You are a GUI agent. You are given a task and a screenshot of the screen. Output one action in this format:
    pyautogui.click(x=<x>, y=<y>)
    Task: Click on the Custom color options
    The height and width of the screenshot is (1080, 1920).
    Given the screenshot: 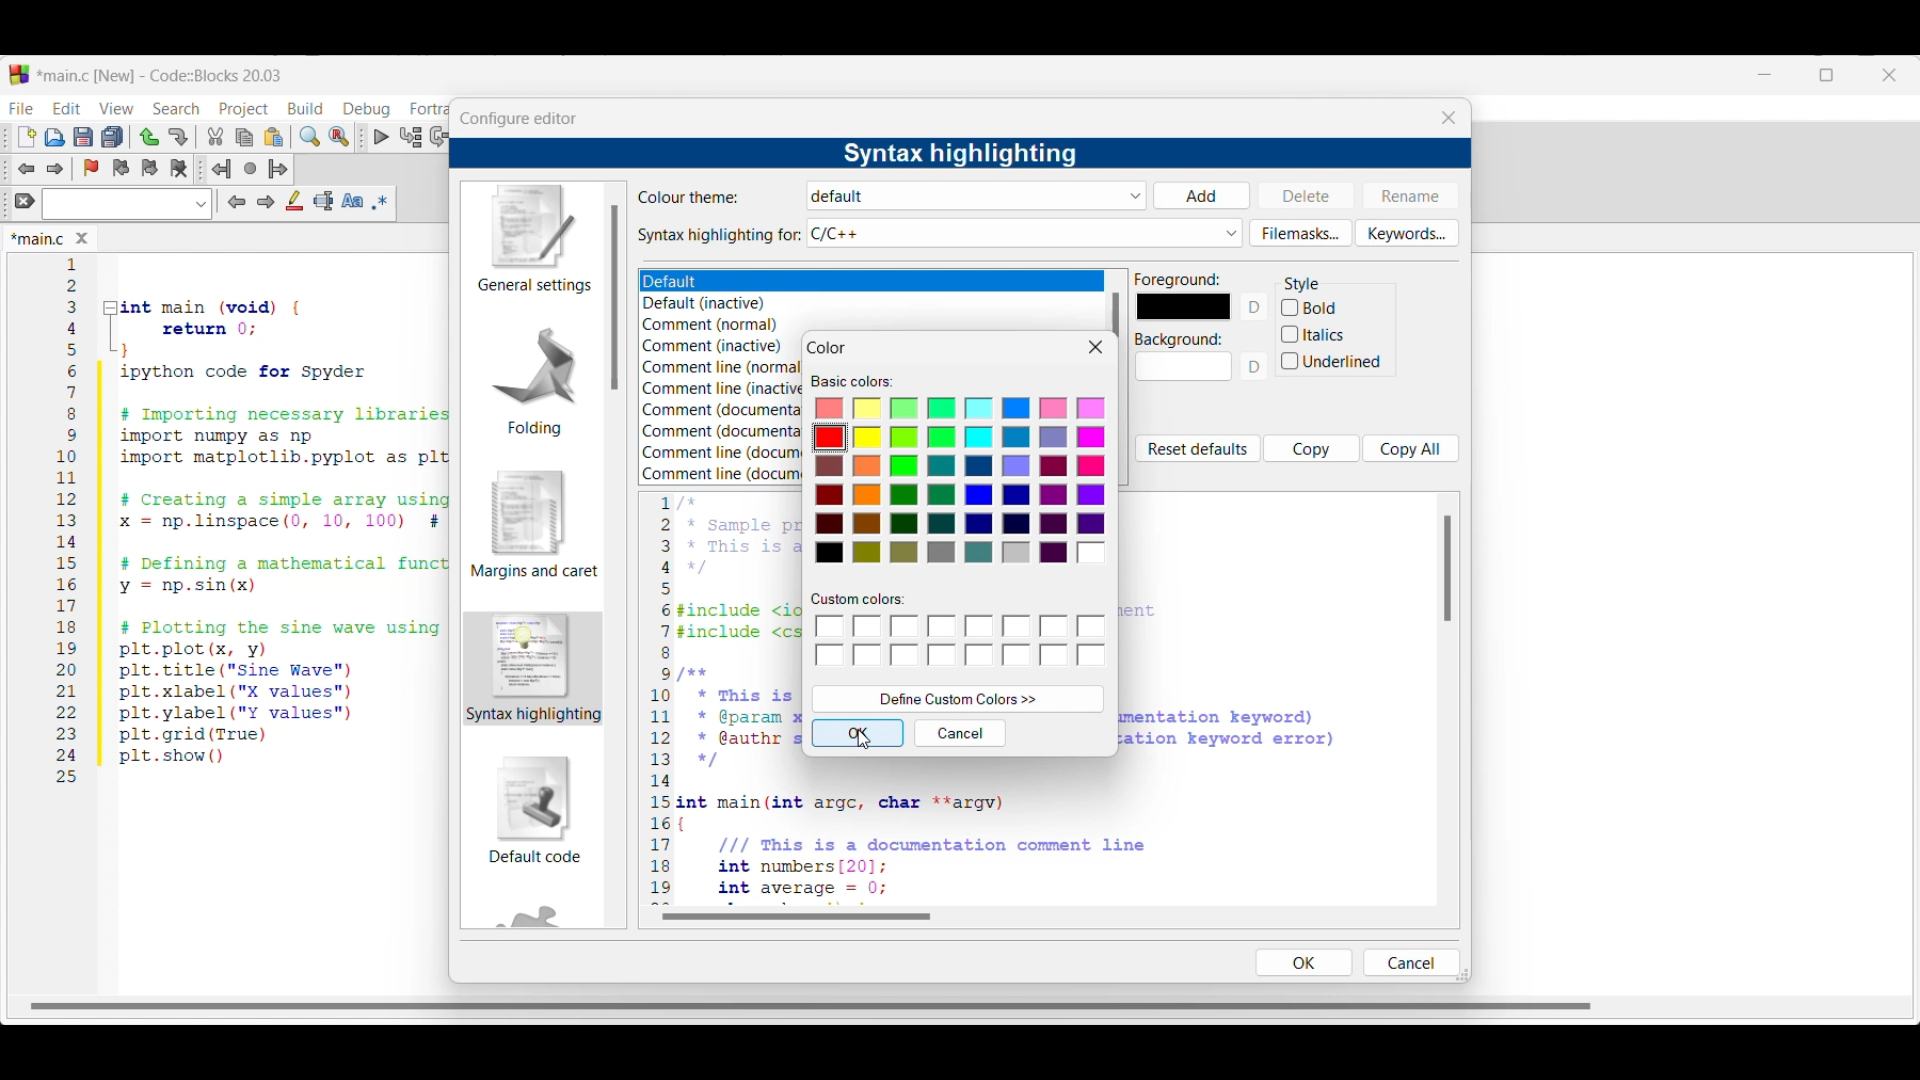 What is the action you would take?
    pyautogui.click(x=962, y=642)
    